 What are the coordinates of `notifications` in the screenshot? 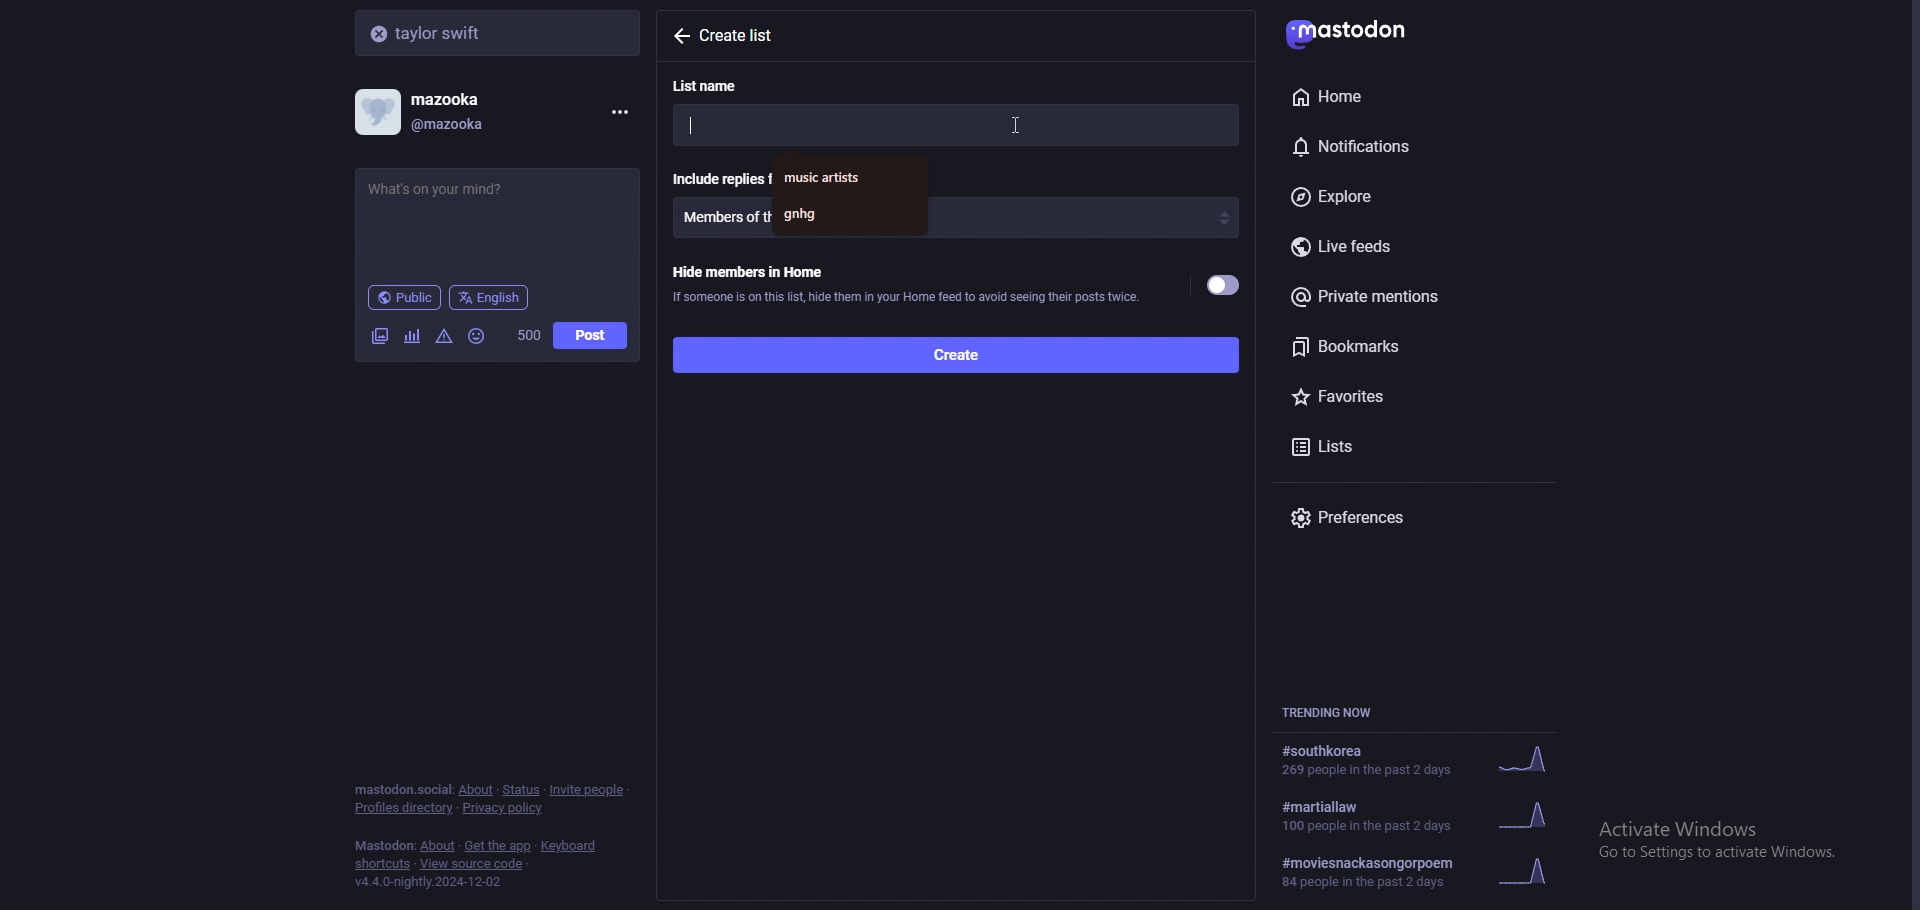 It's located at (1394, 143).